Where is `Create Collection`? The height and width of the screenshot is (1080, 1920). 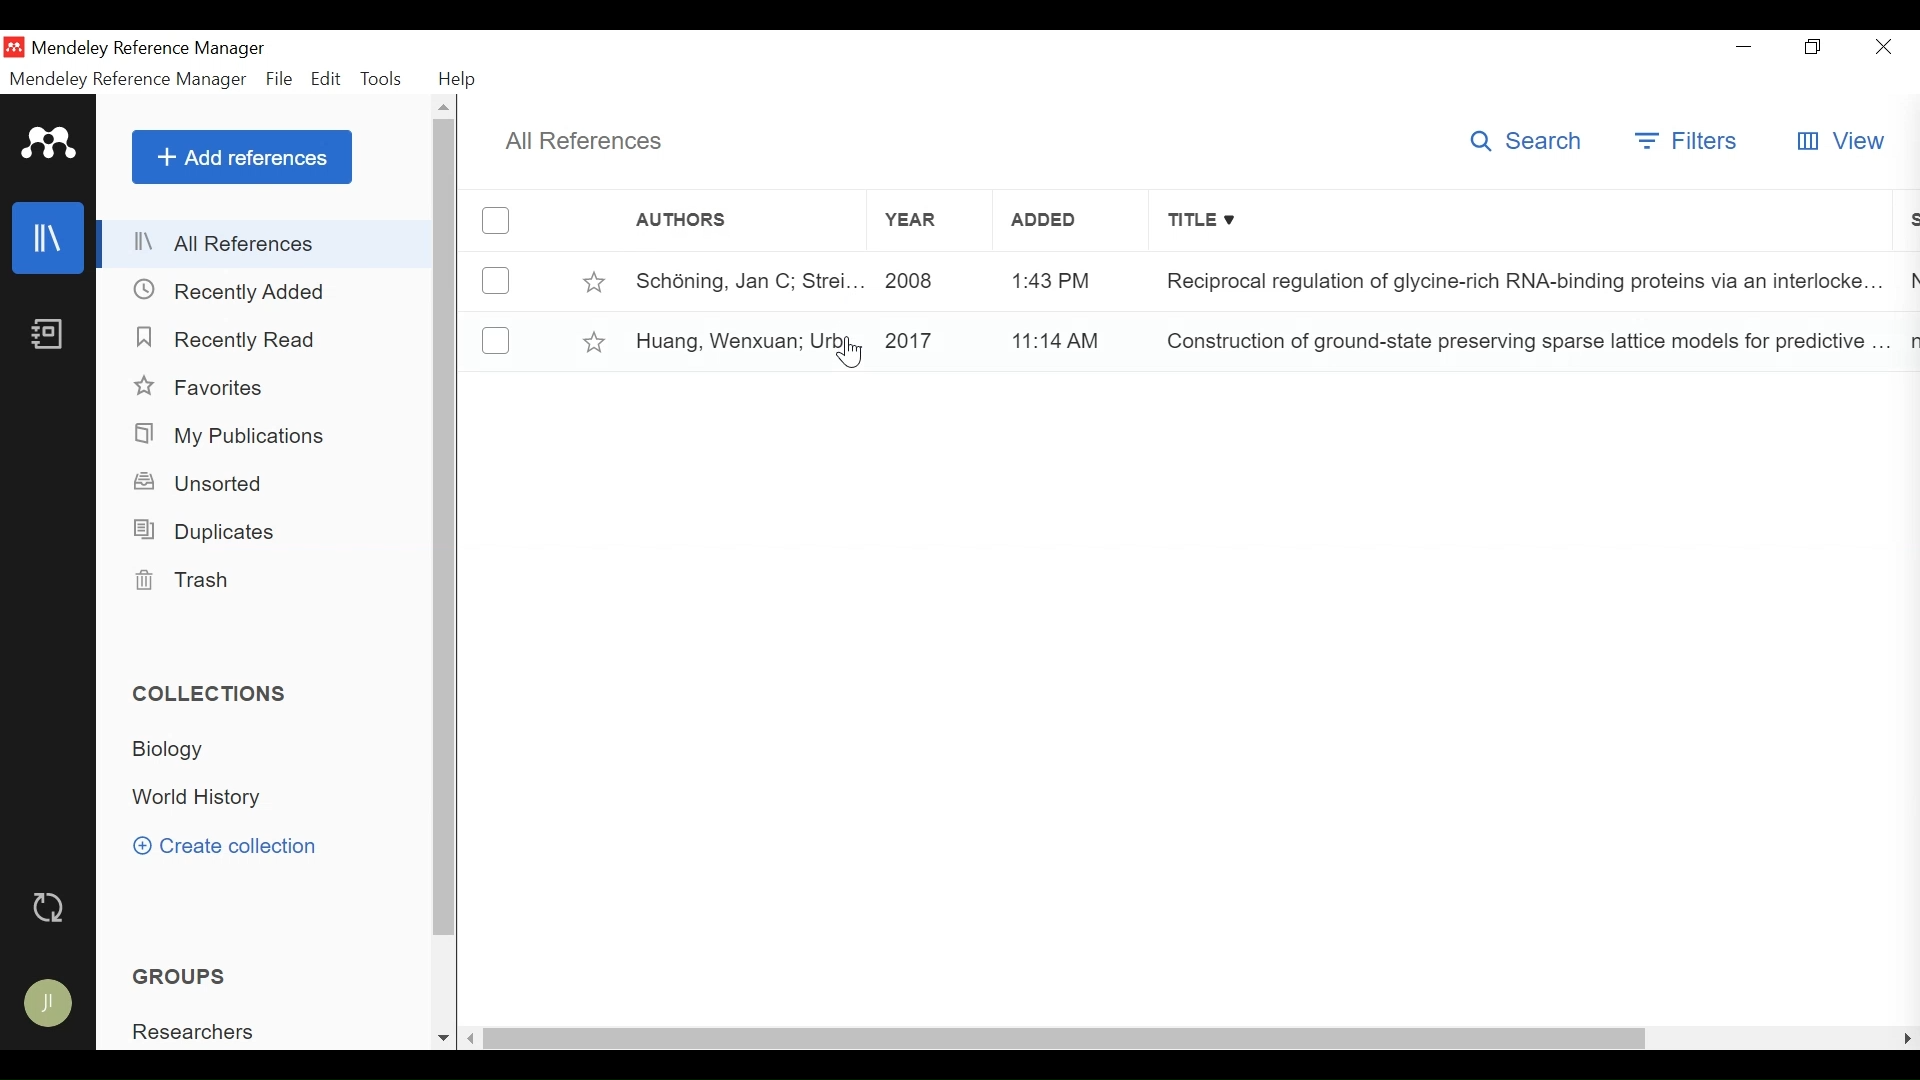 Create Collection is located at coordinates (225, 845).